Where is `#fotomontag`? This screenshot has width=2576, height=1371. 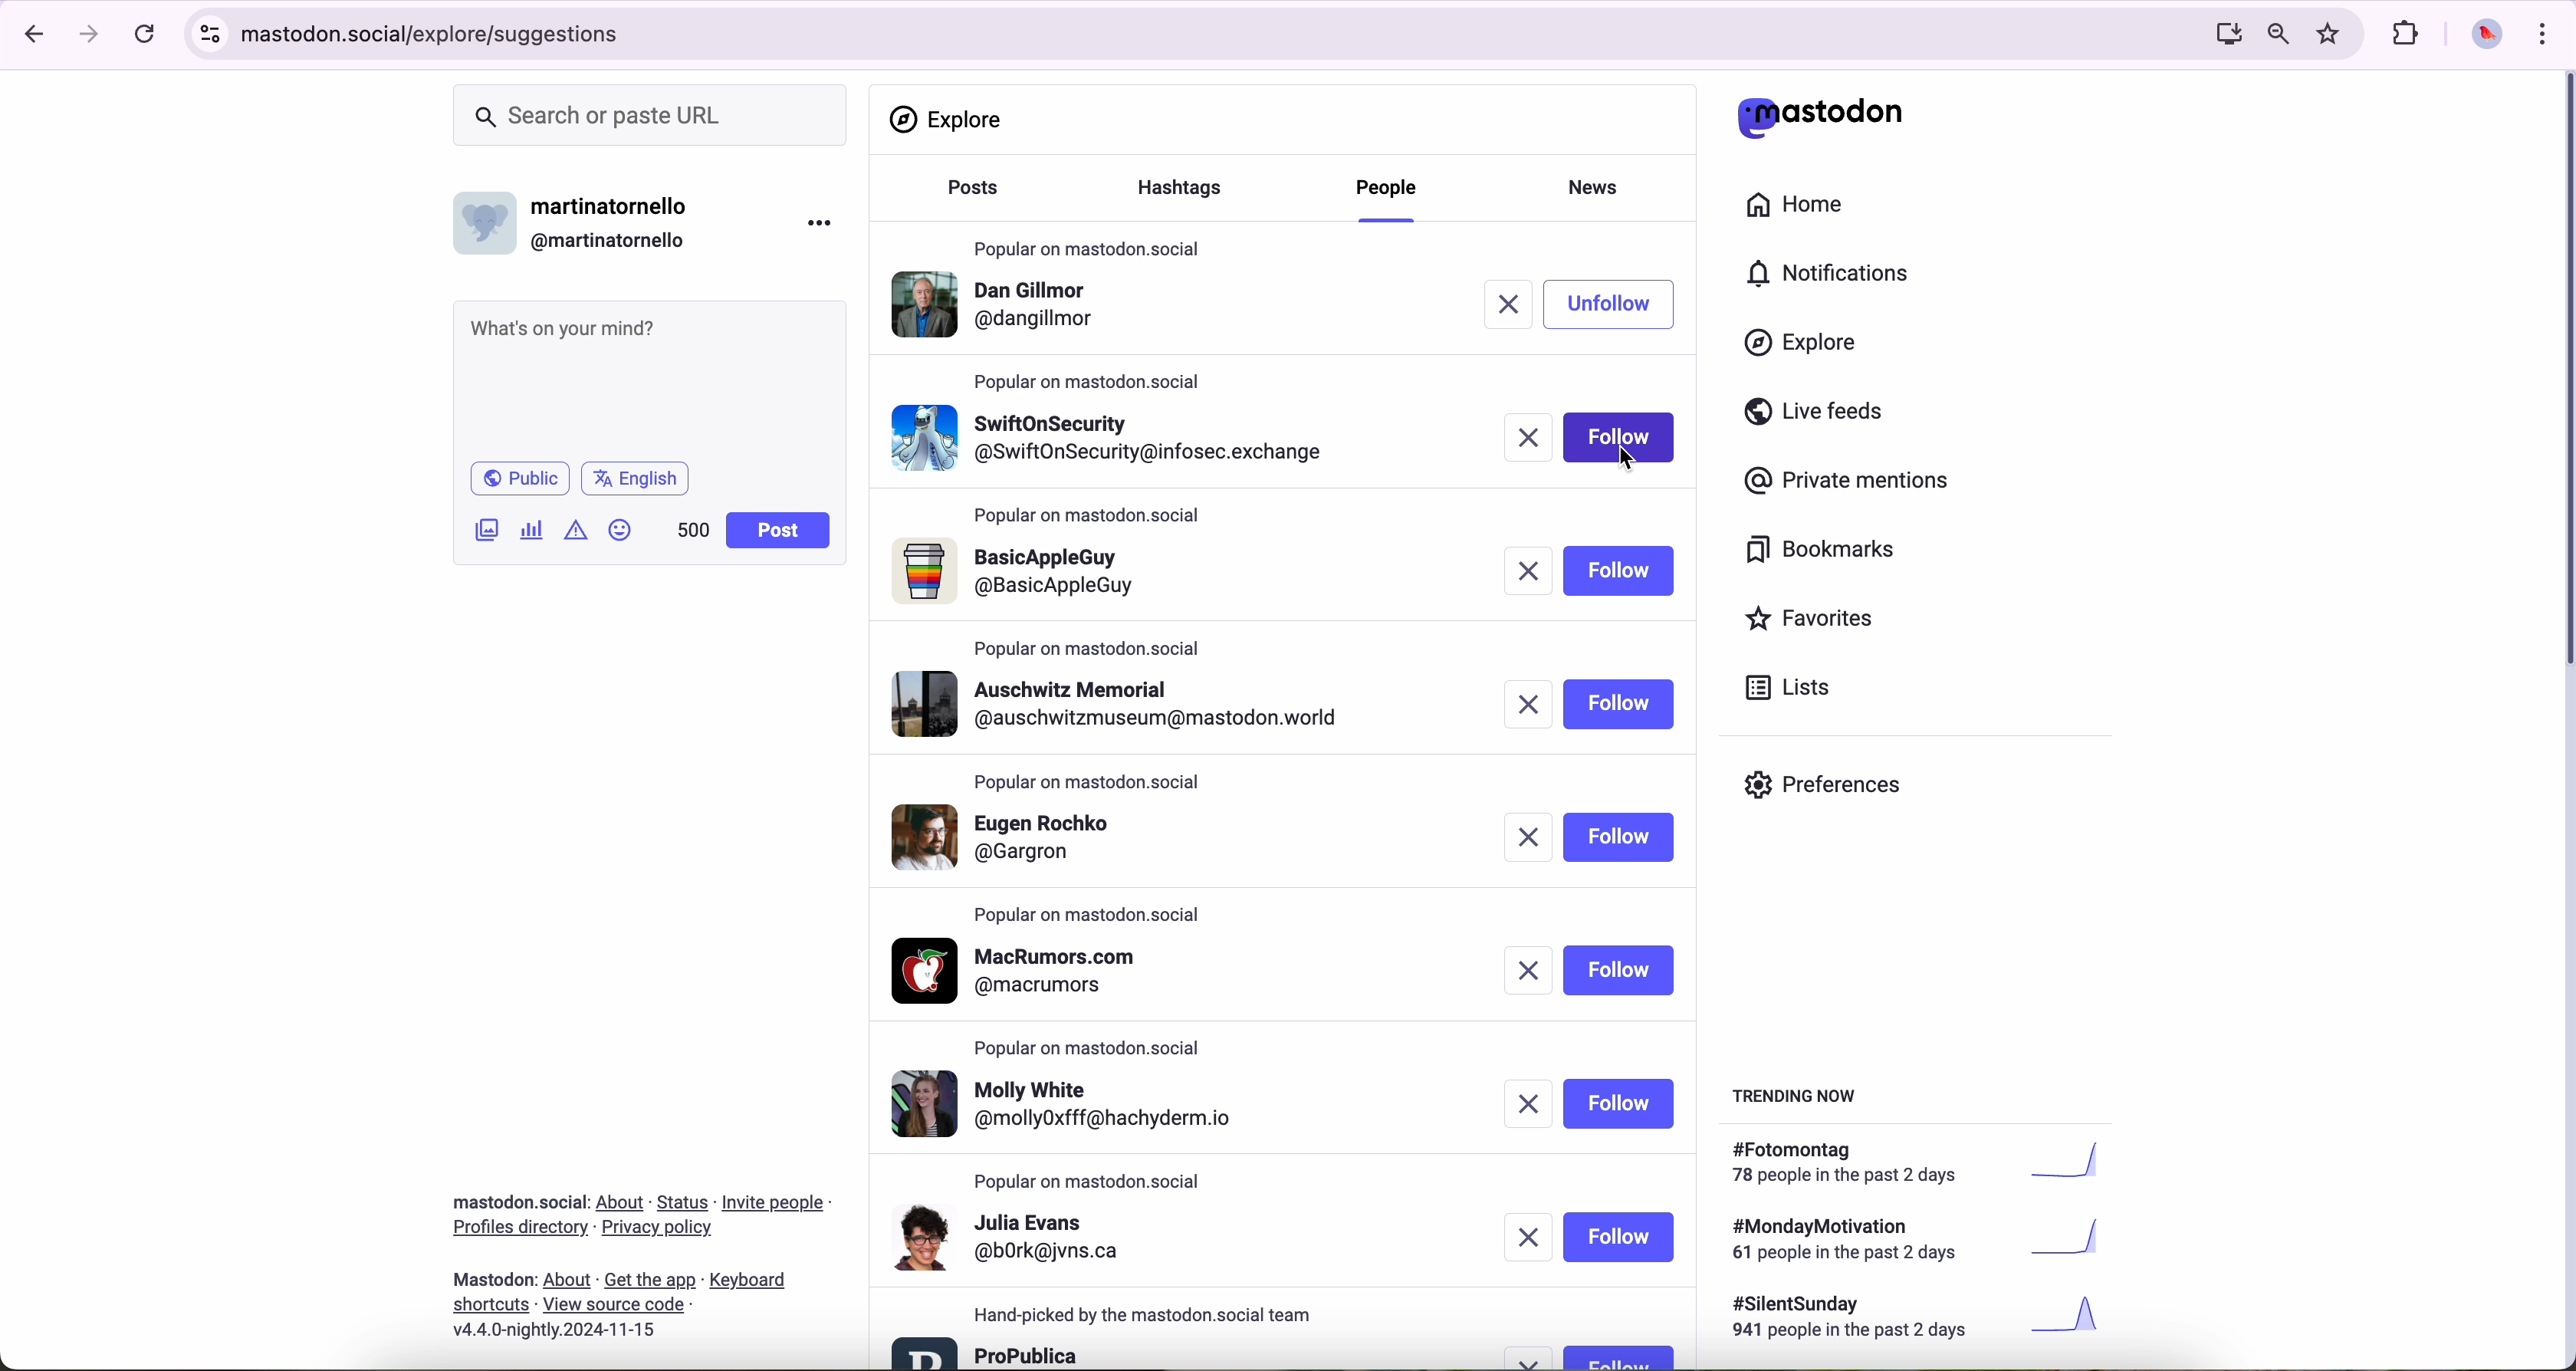 #fotomontag is located at coordinates (1930, 1163).